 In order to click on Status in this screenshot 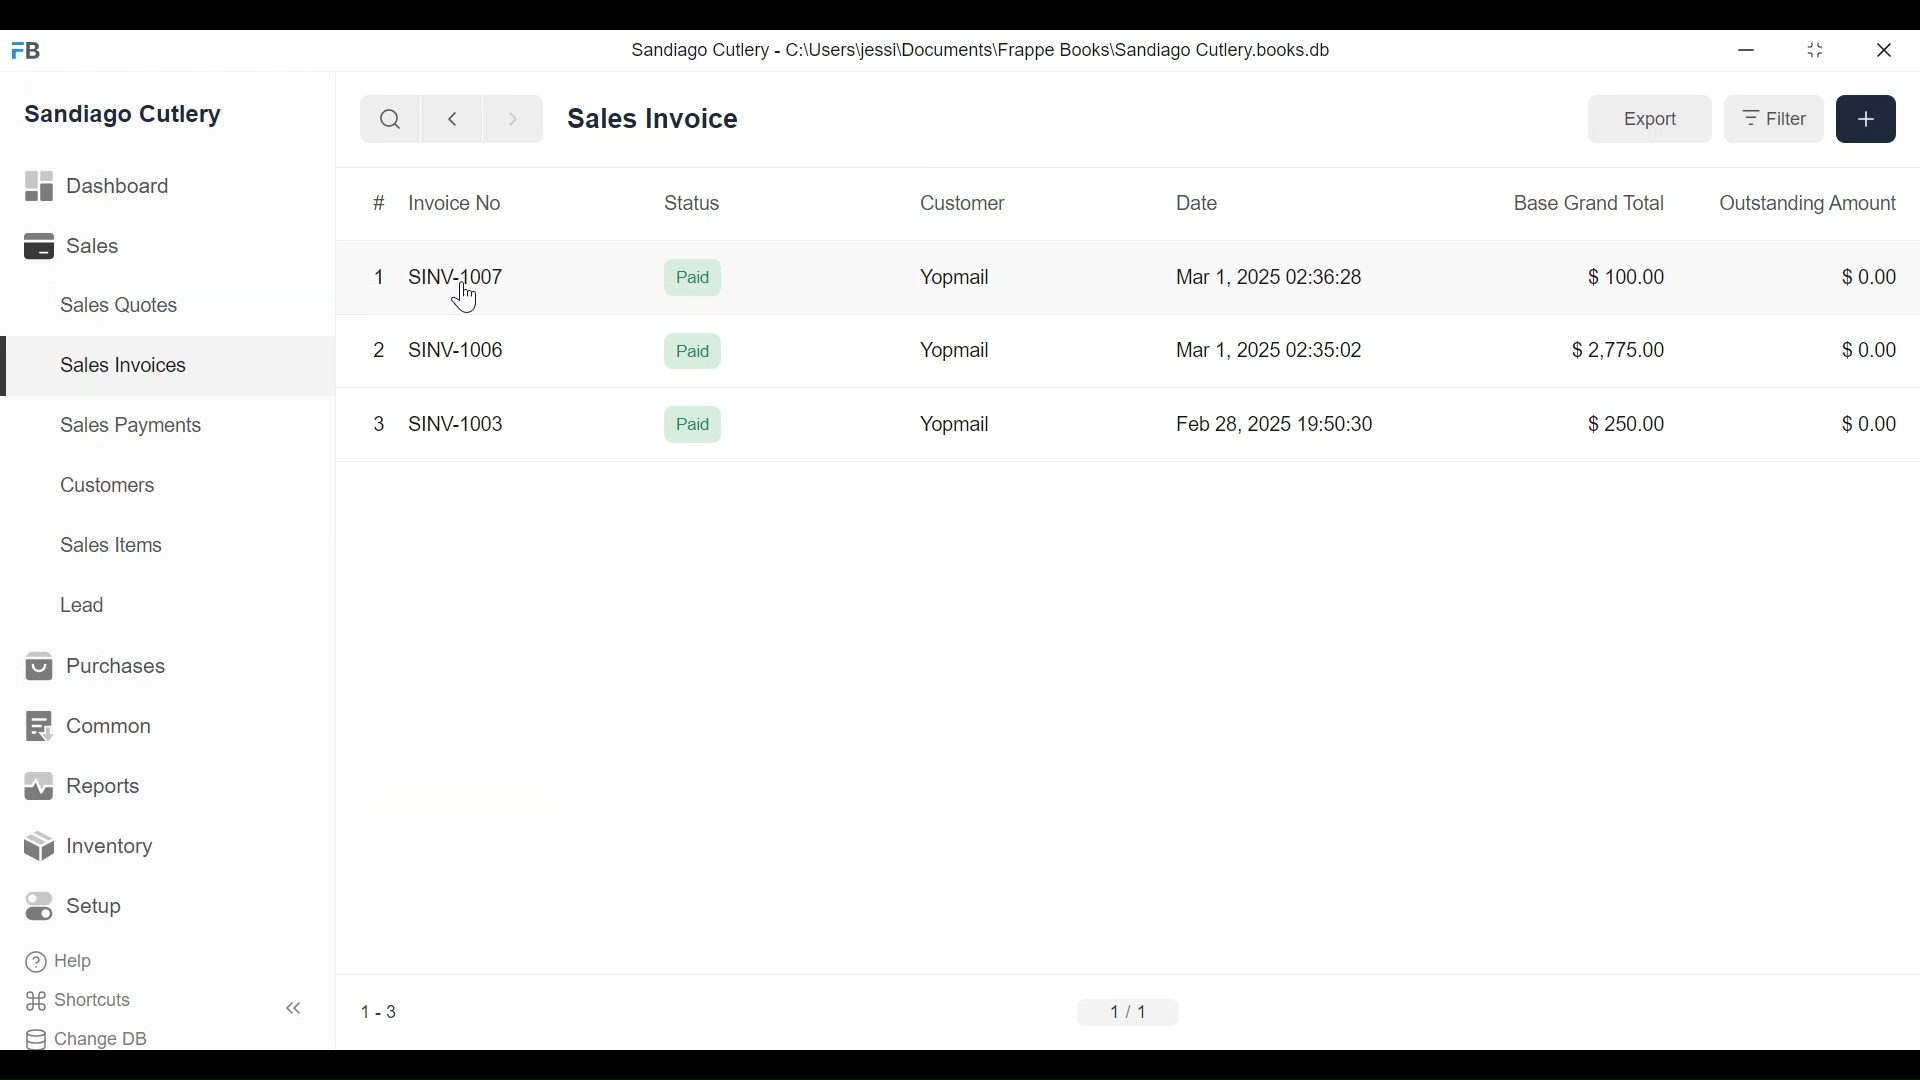, I will do `click(692, 203)`.